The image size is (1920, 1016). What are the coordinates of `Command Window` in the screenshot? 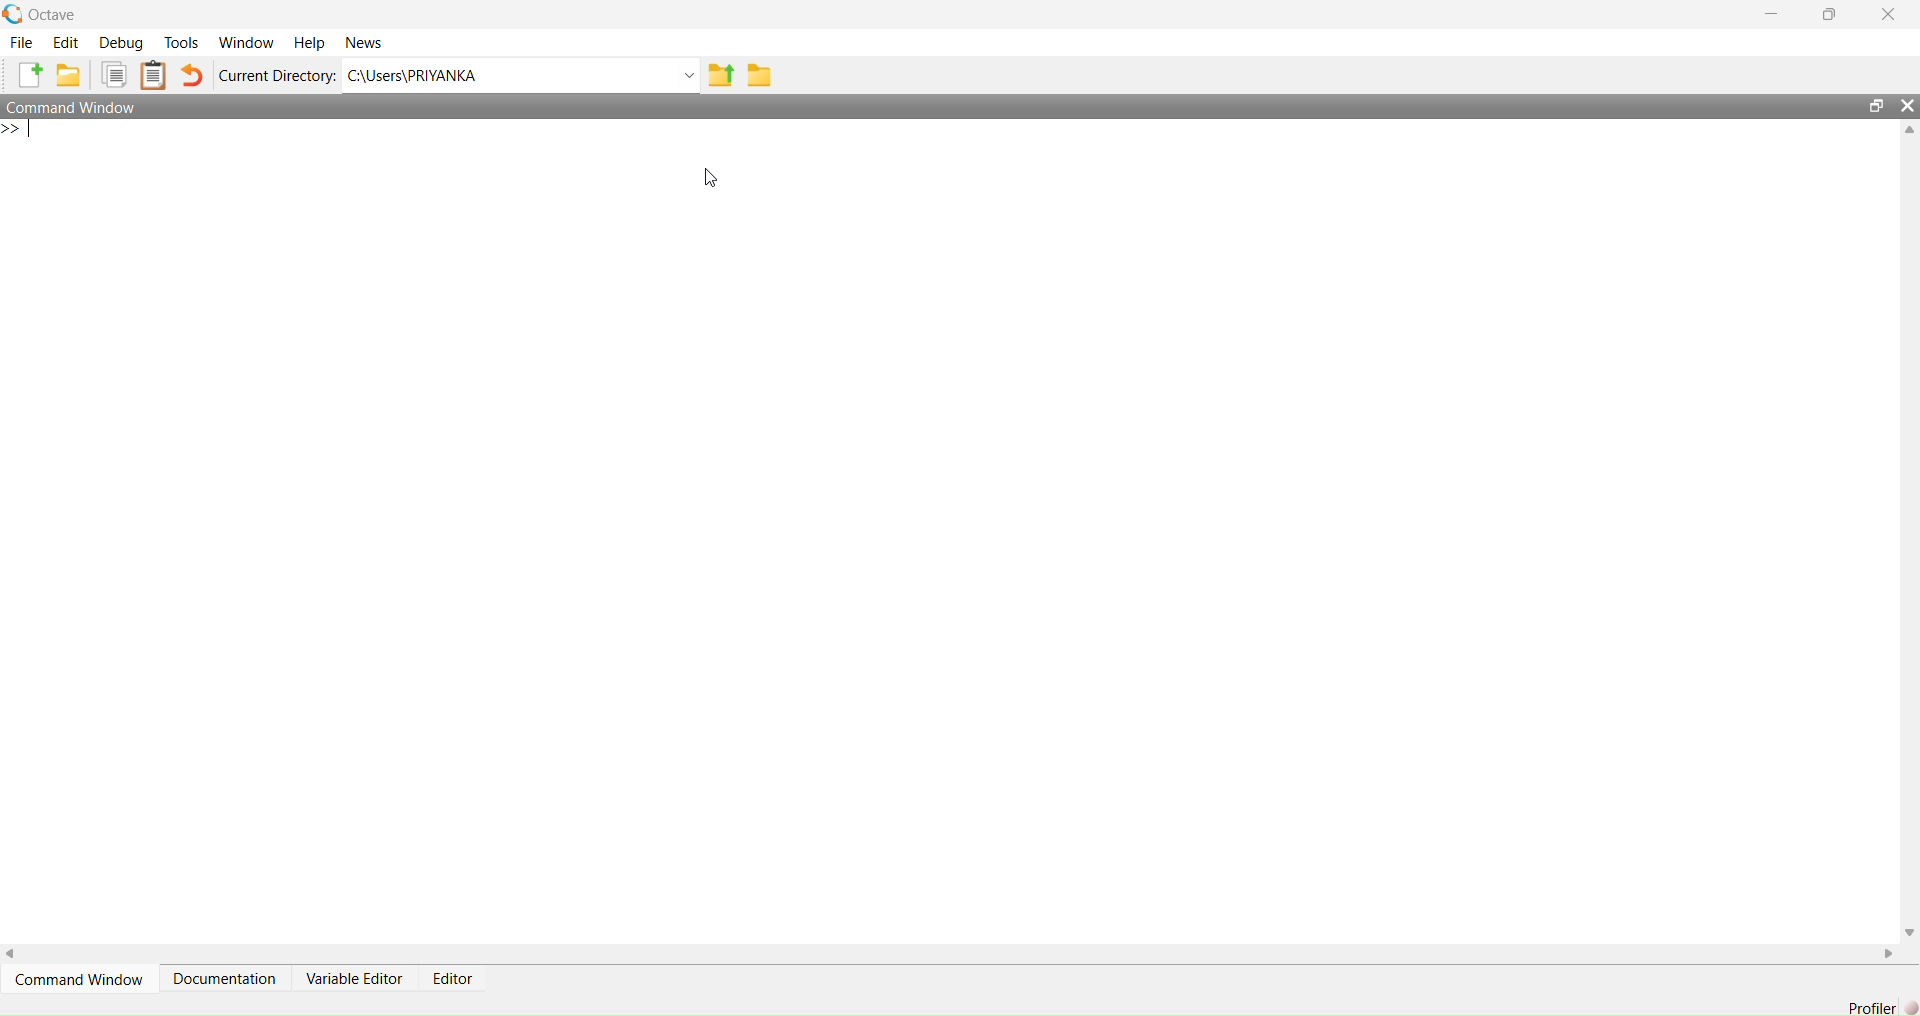 It's located at (76, 107).